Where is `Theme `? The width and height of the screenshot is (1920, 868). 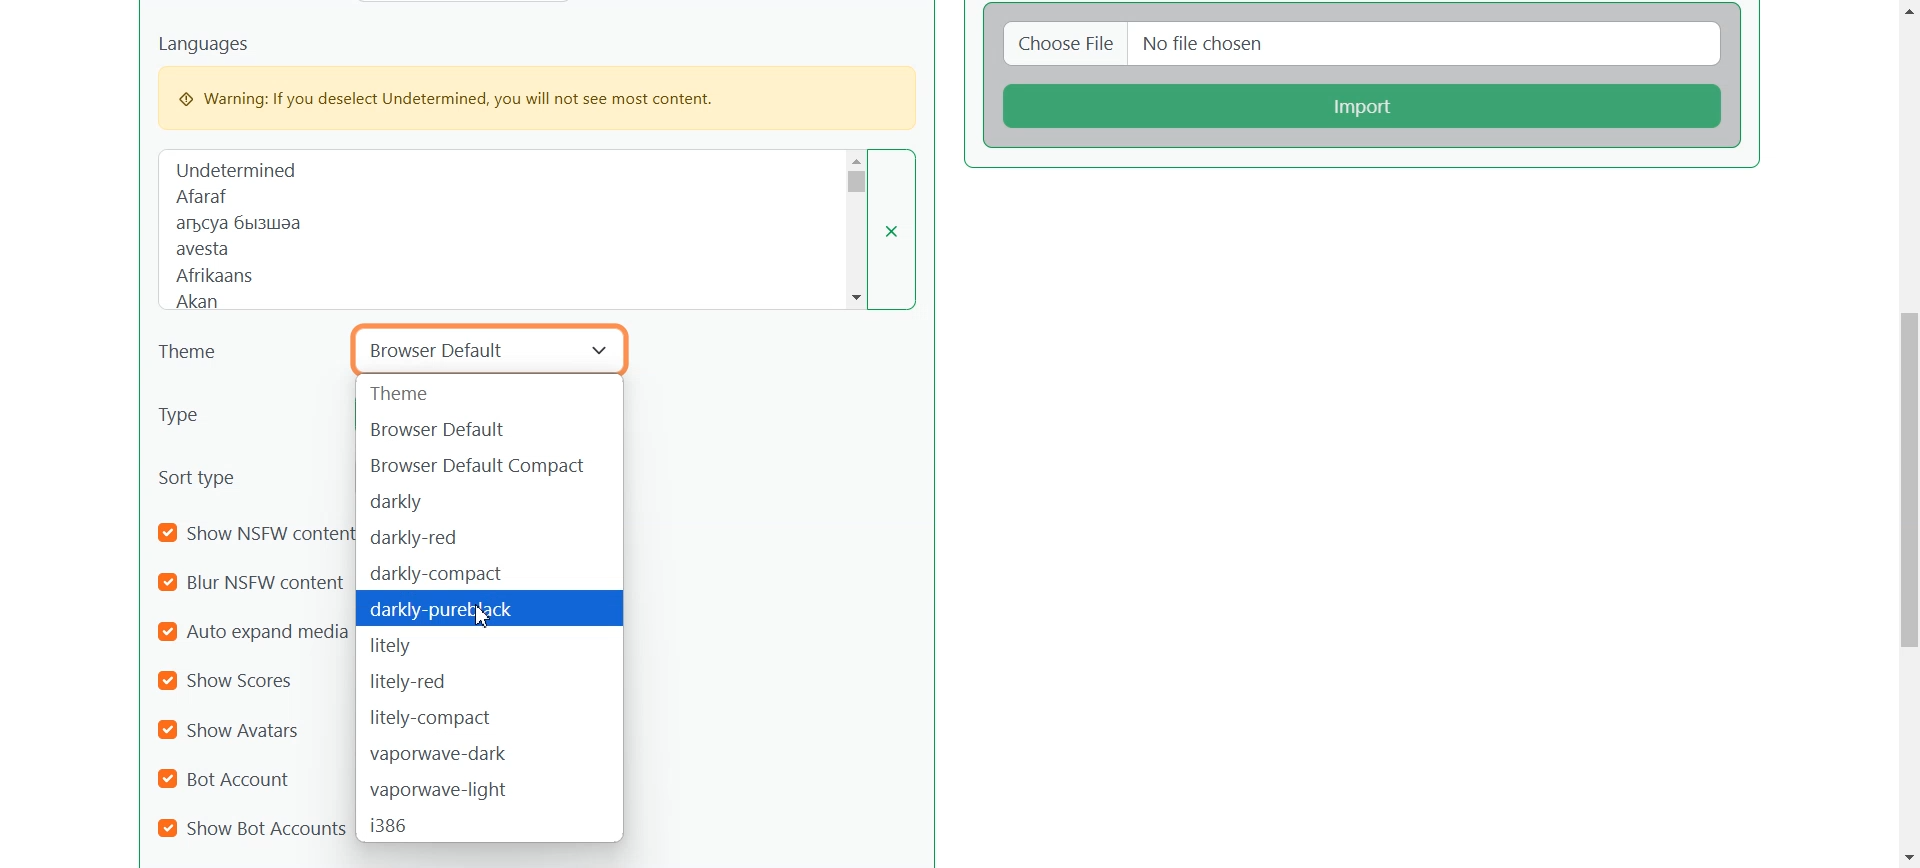
Theme  is located at coordinates (199, 353).